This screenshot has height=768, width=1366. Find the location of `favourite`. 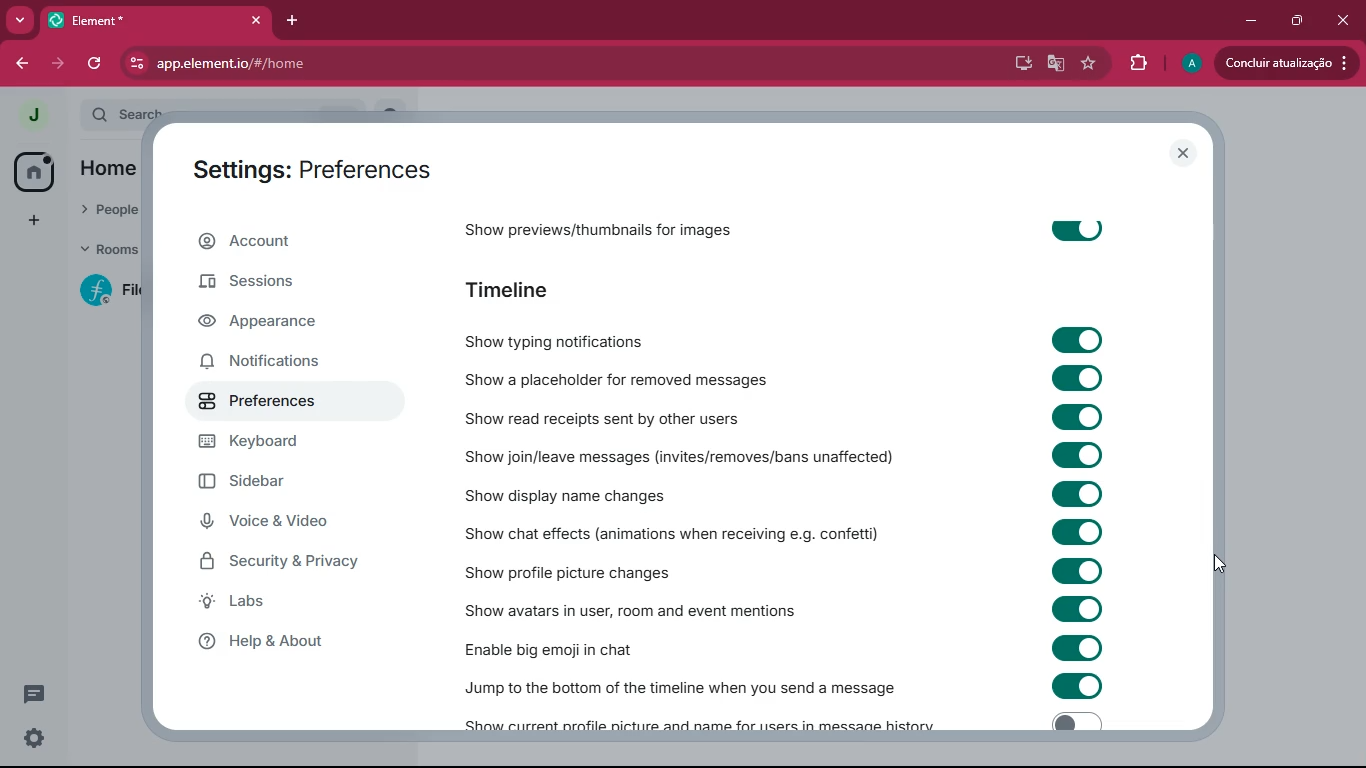

favourite is located at coordinates (1092, 65).